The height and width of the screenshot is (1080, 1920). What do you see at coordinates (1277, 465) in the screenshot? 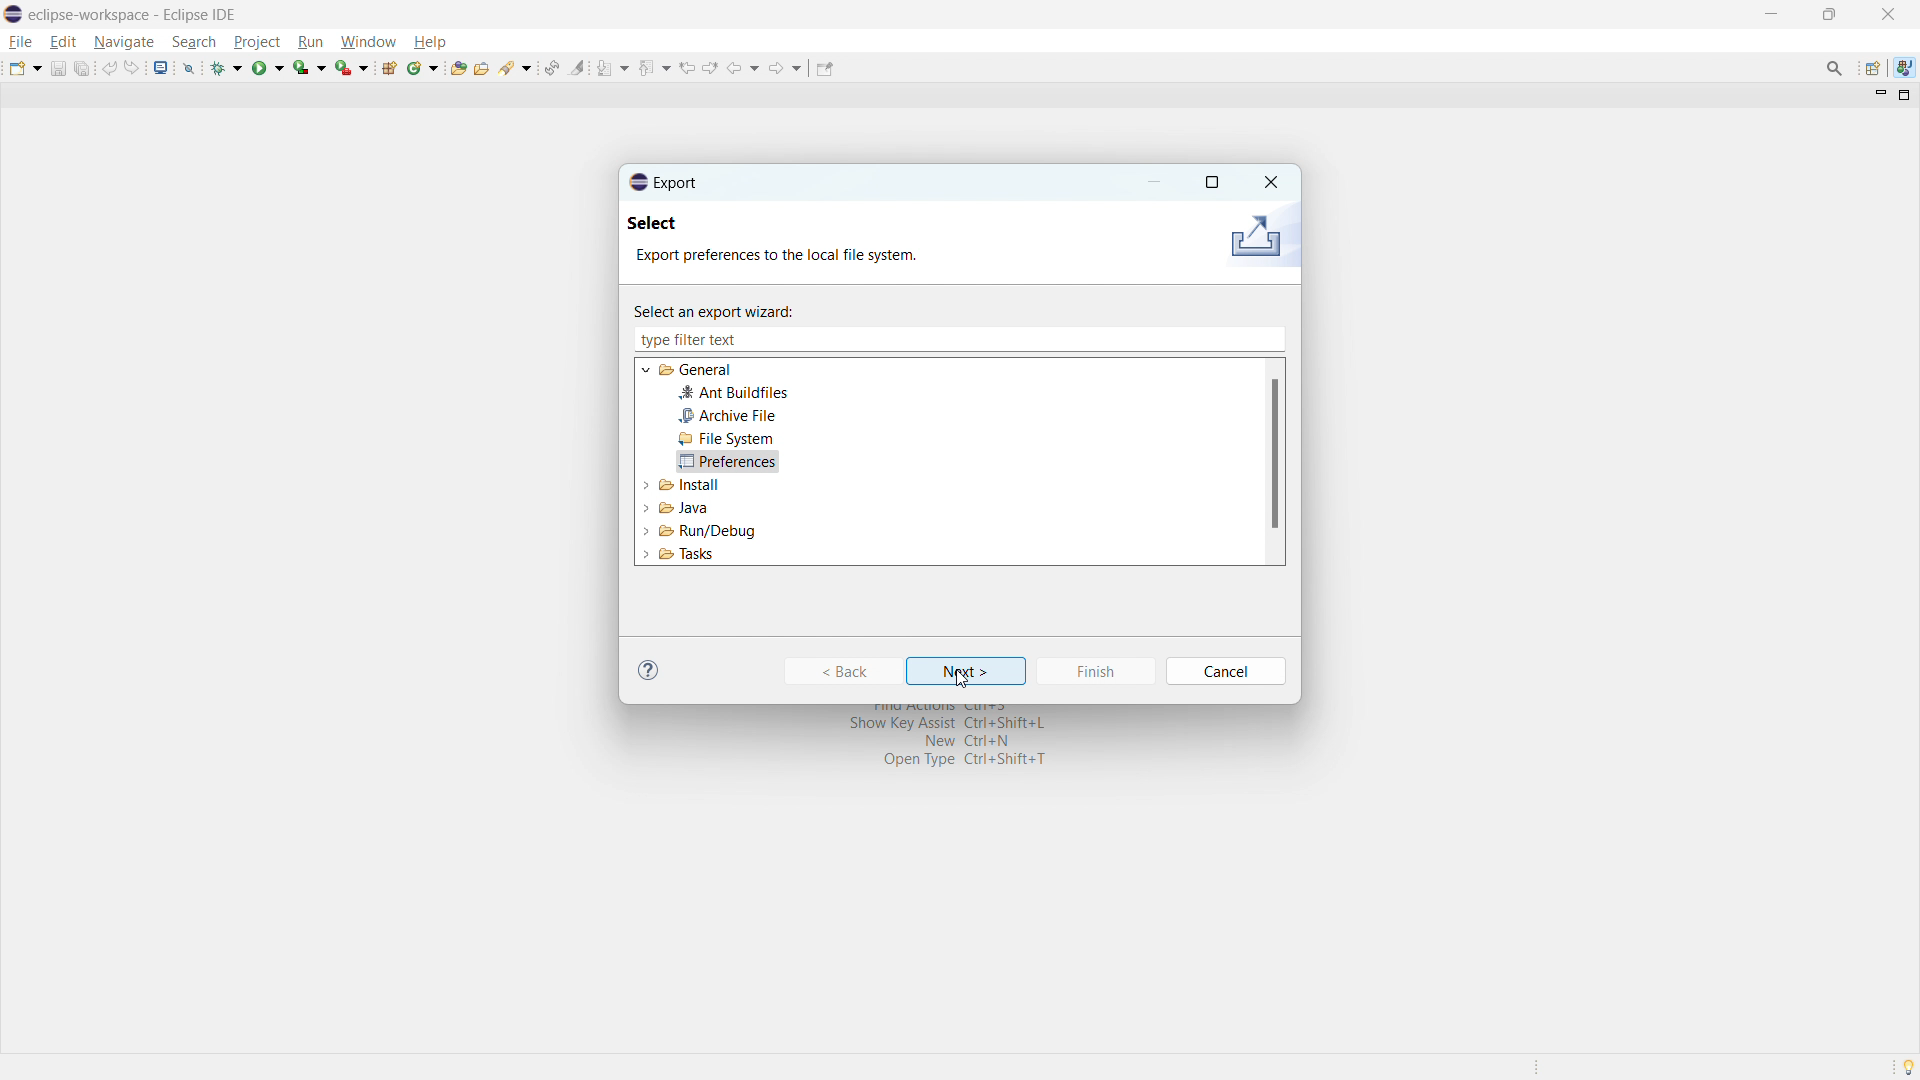
I see `Vertical scroll bar` at bounding box center [1277, 465].